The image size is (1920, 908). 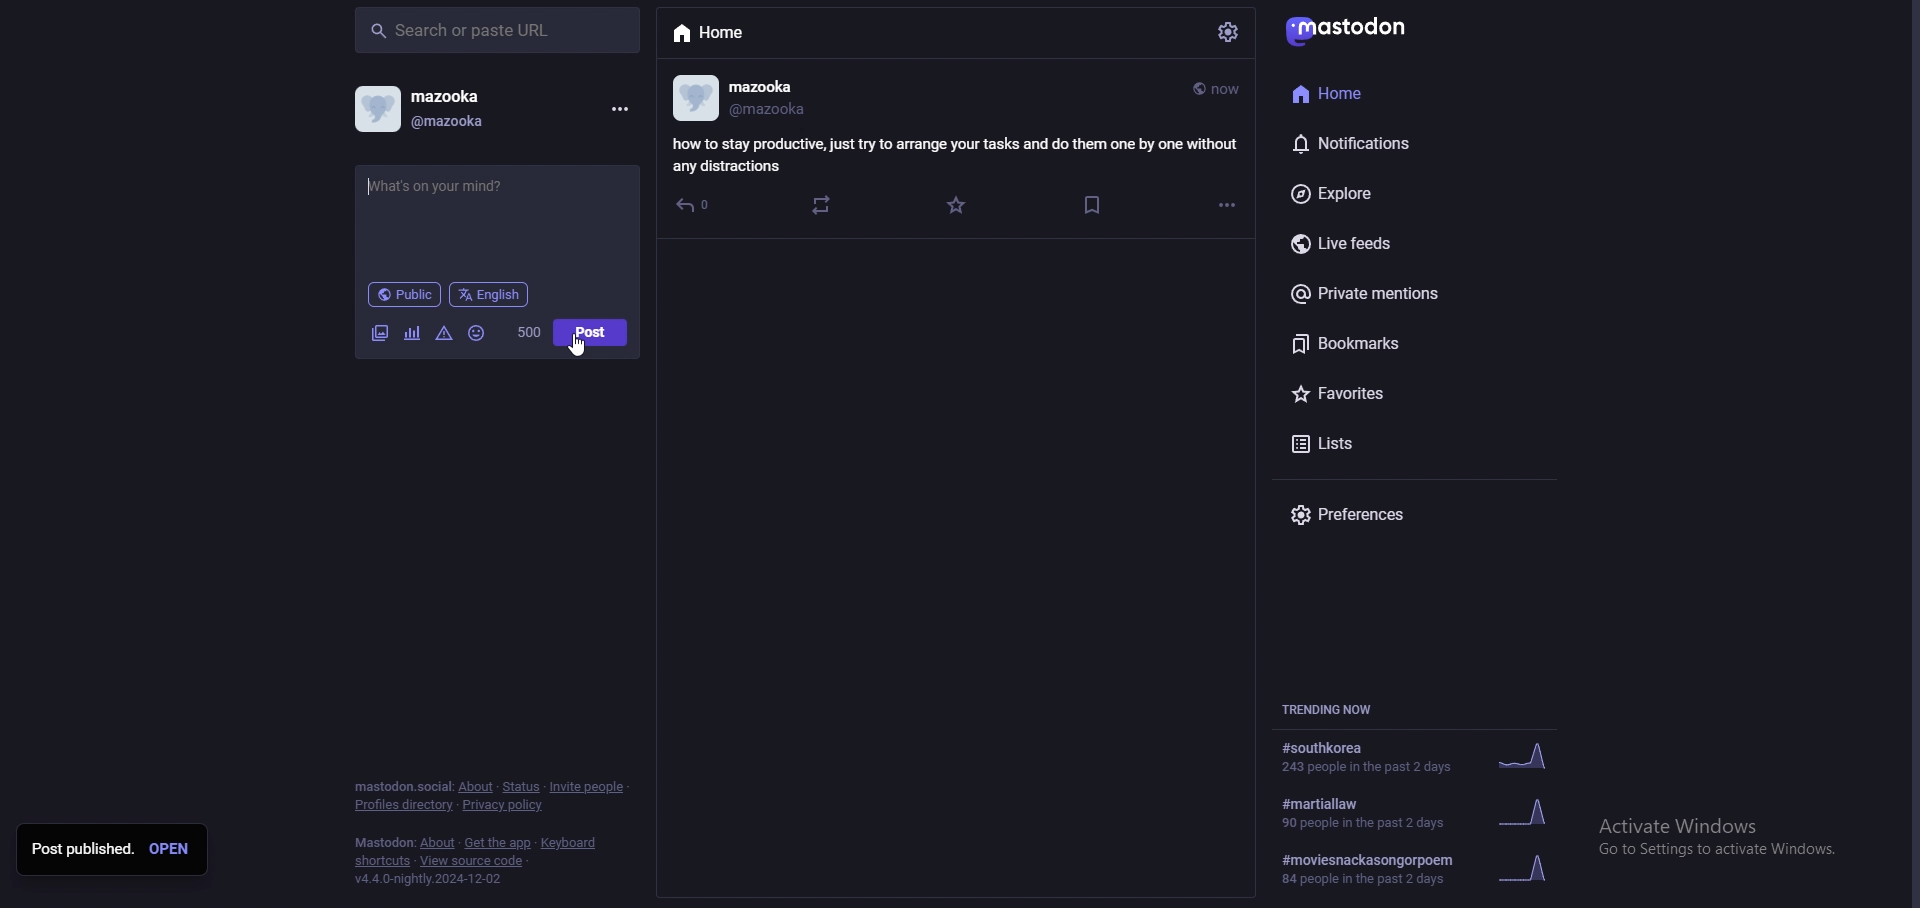 What do you see at coordinates (381, 333) in the screenshot?
I see `image` at bounding box center [381, 333].